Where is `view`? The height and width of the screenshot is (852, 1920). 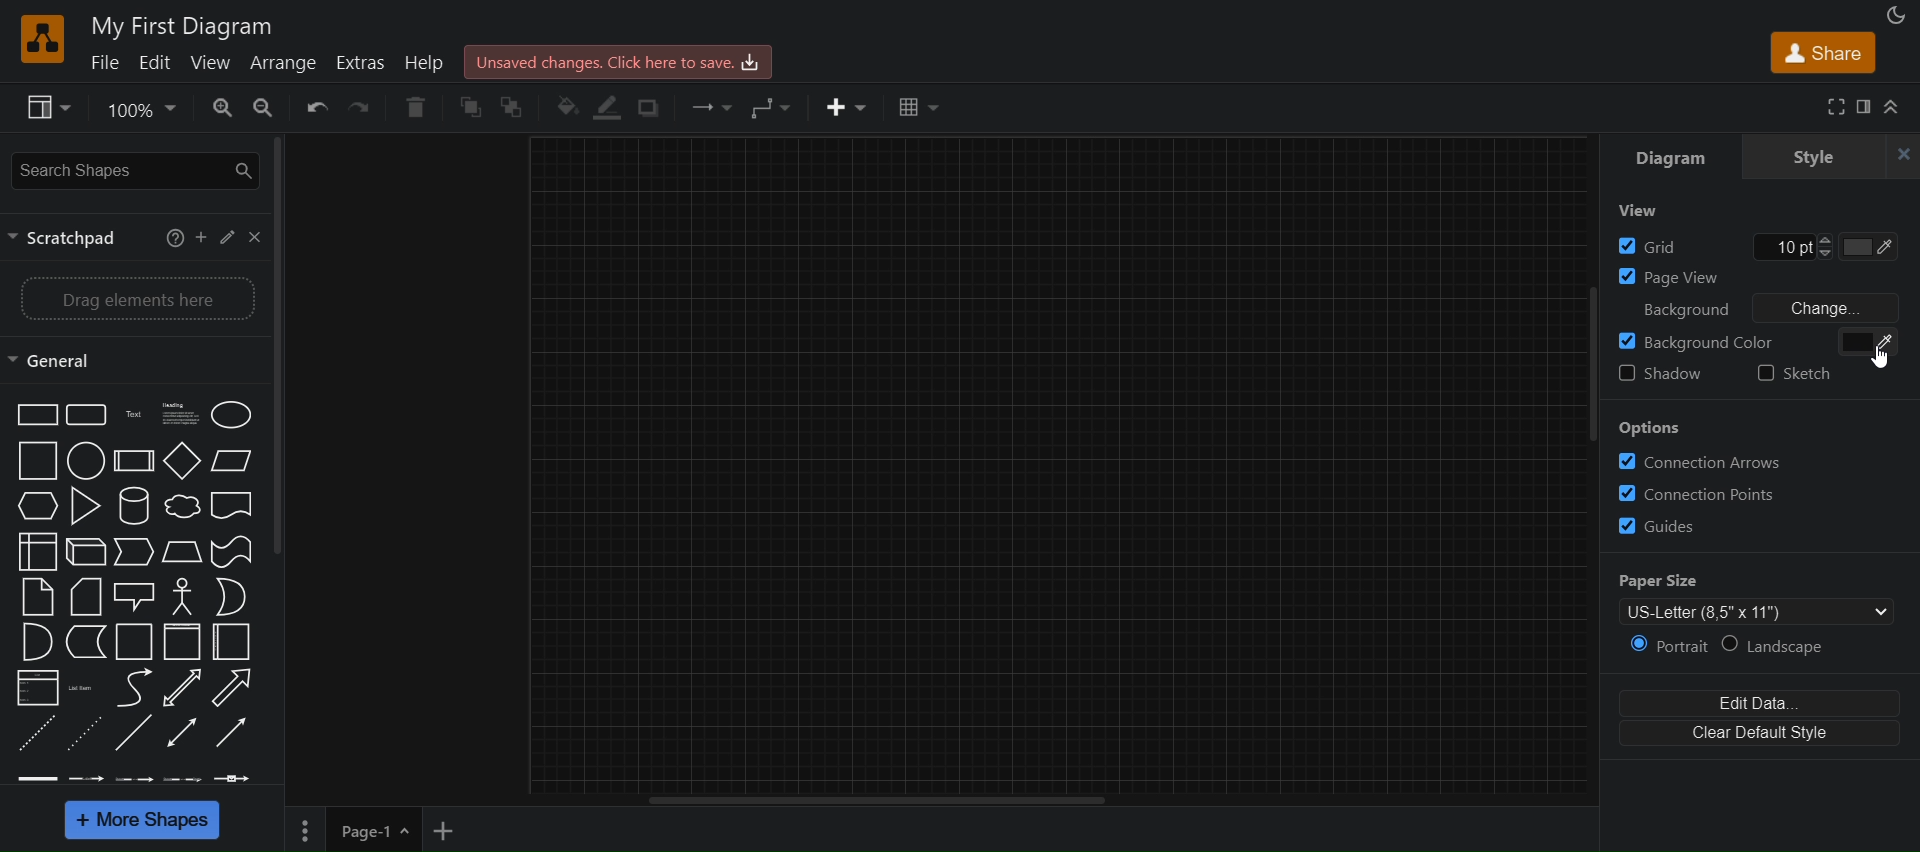
view is located at coordinates (1641, 212).